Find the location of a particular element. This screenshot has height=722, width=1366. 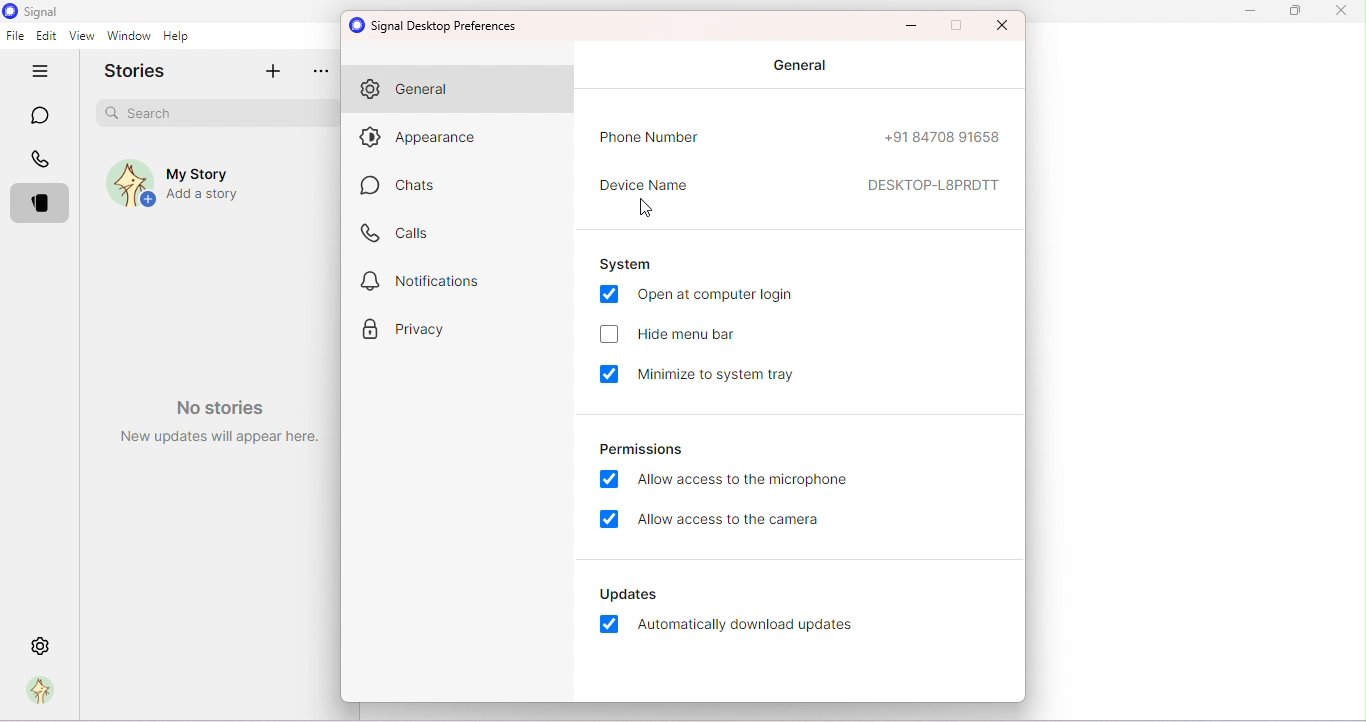

Minimize is located at coordinates (1249, 13).